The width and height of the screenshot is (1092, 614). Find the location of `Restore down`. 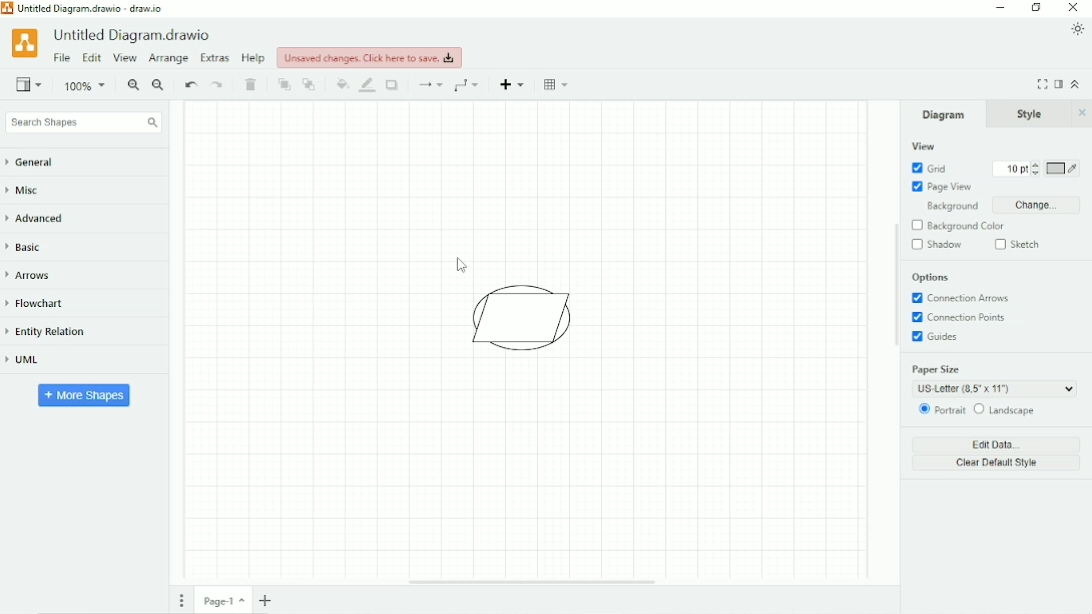

Restore down is located at coordinates (1036, 8).